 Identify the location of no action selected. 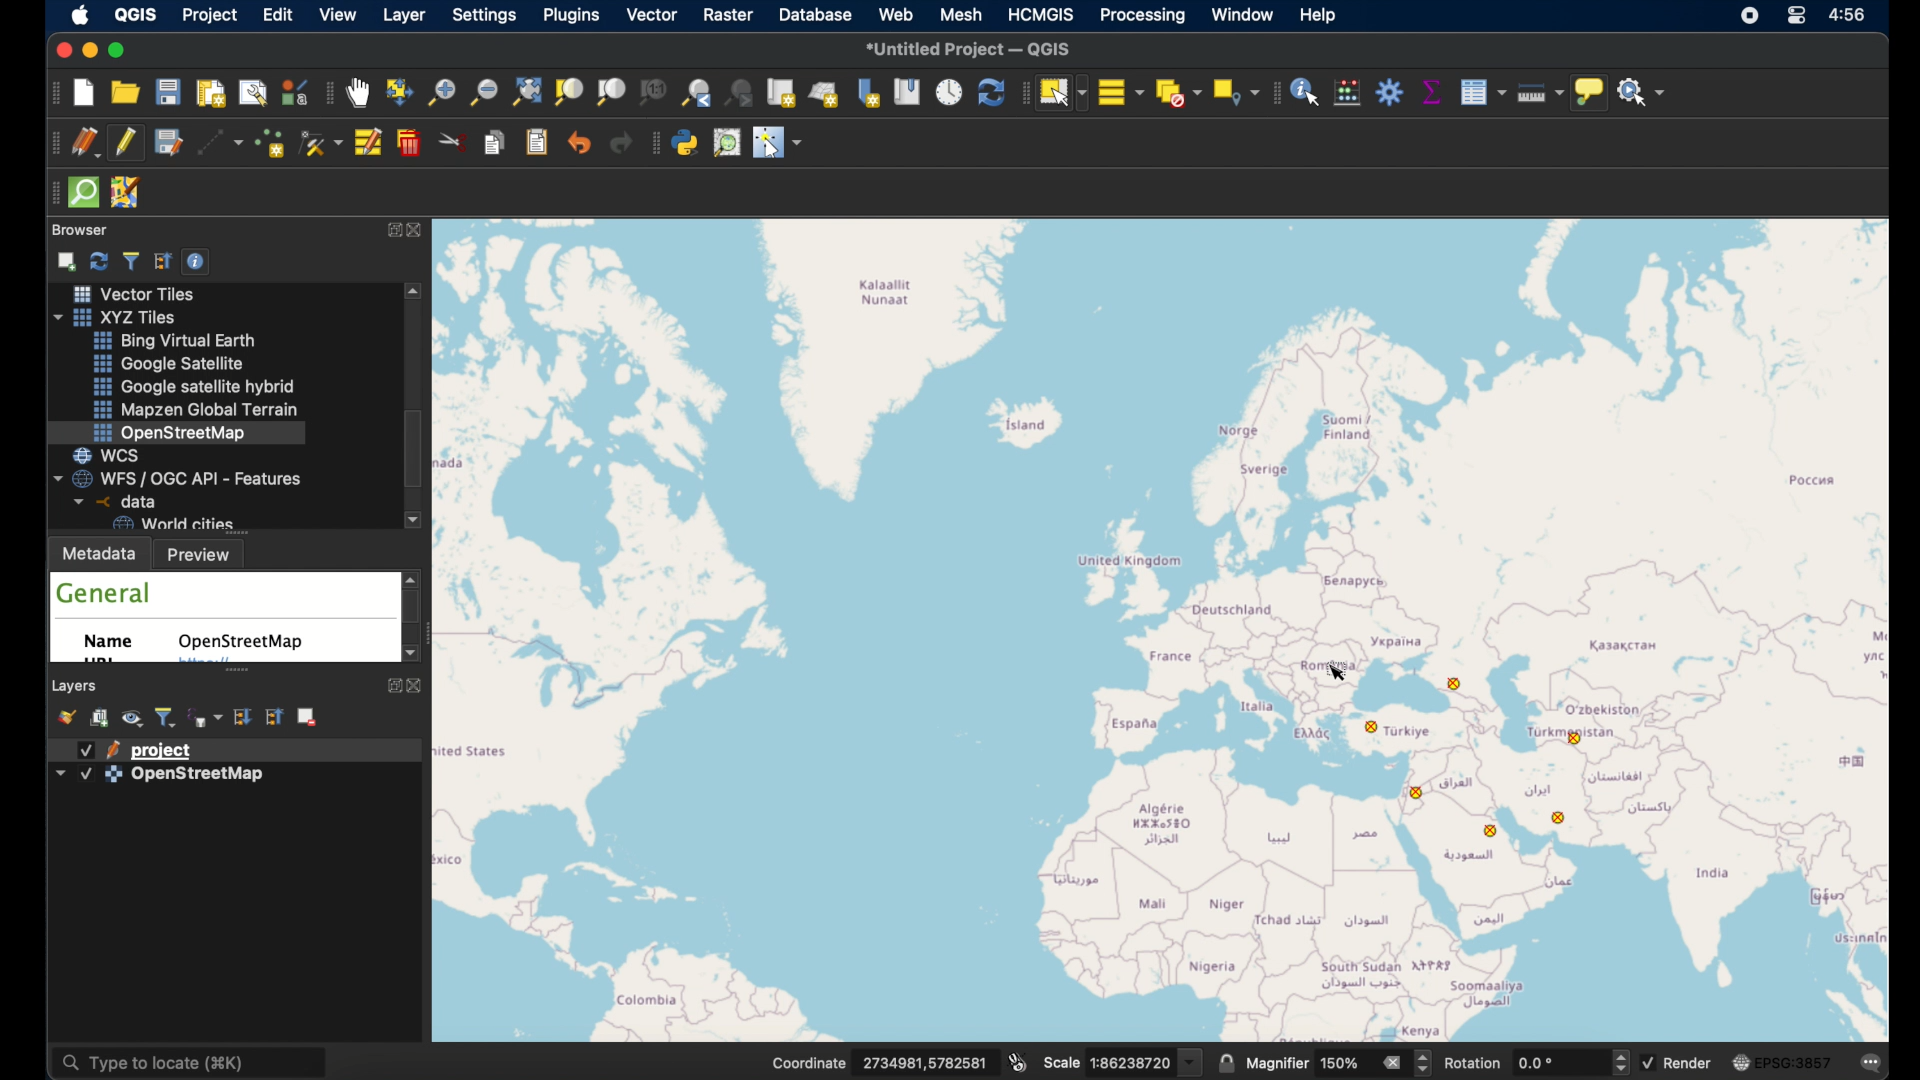
(1643, 93).